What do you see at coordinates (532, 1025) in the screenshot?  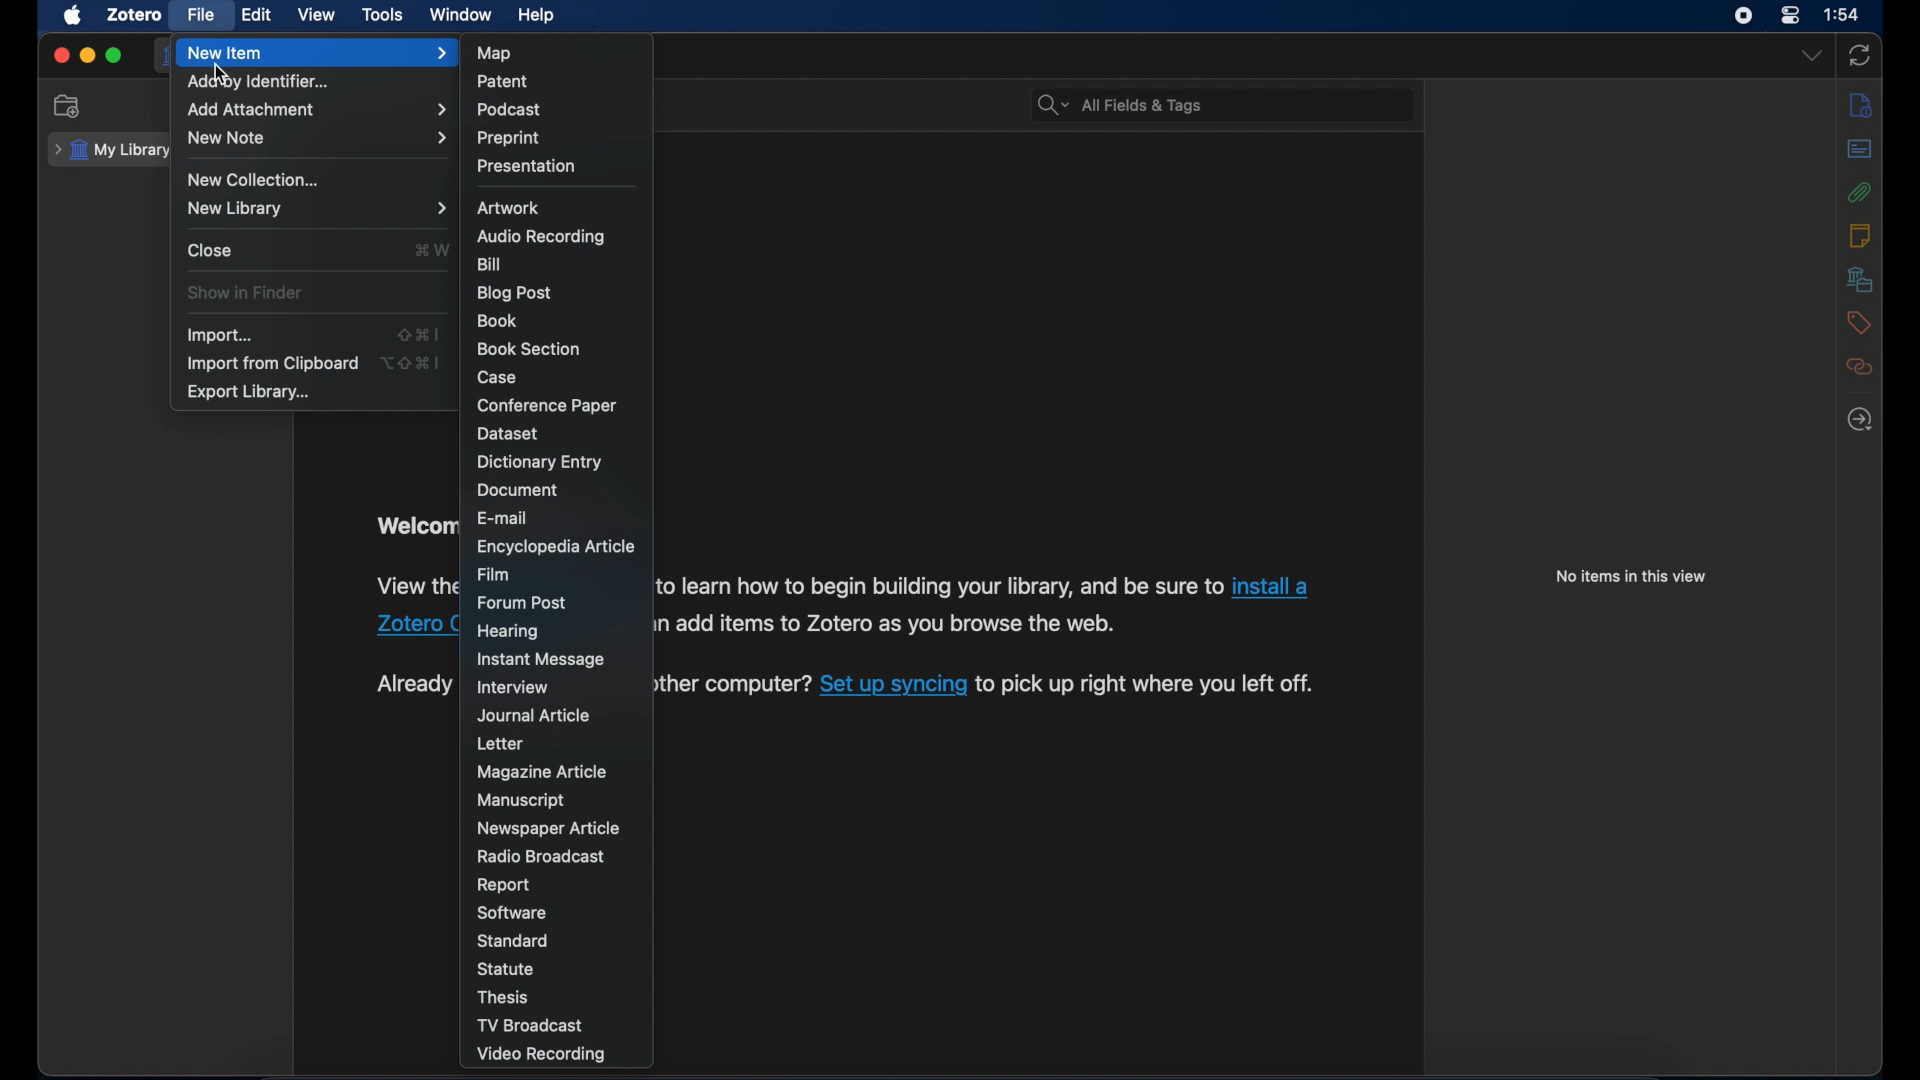 I see `tv broadcast` at bounding box center [532, 1025].